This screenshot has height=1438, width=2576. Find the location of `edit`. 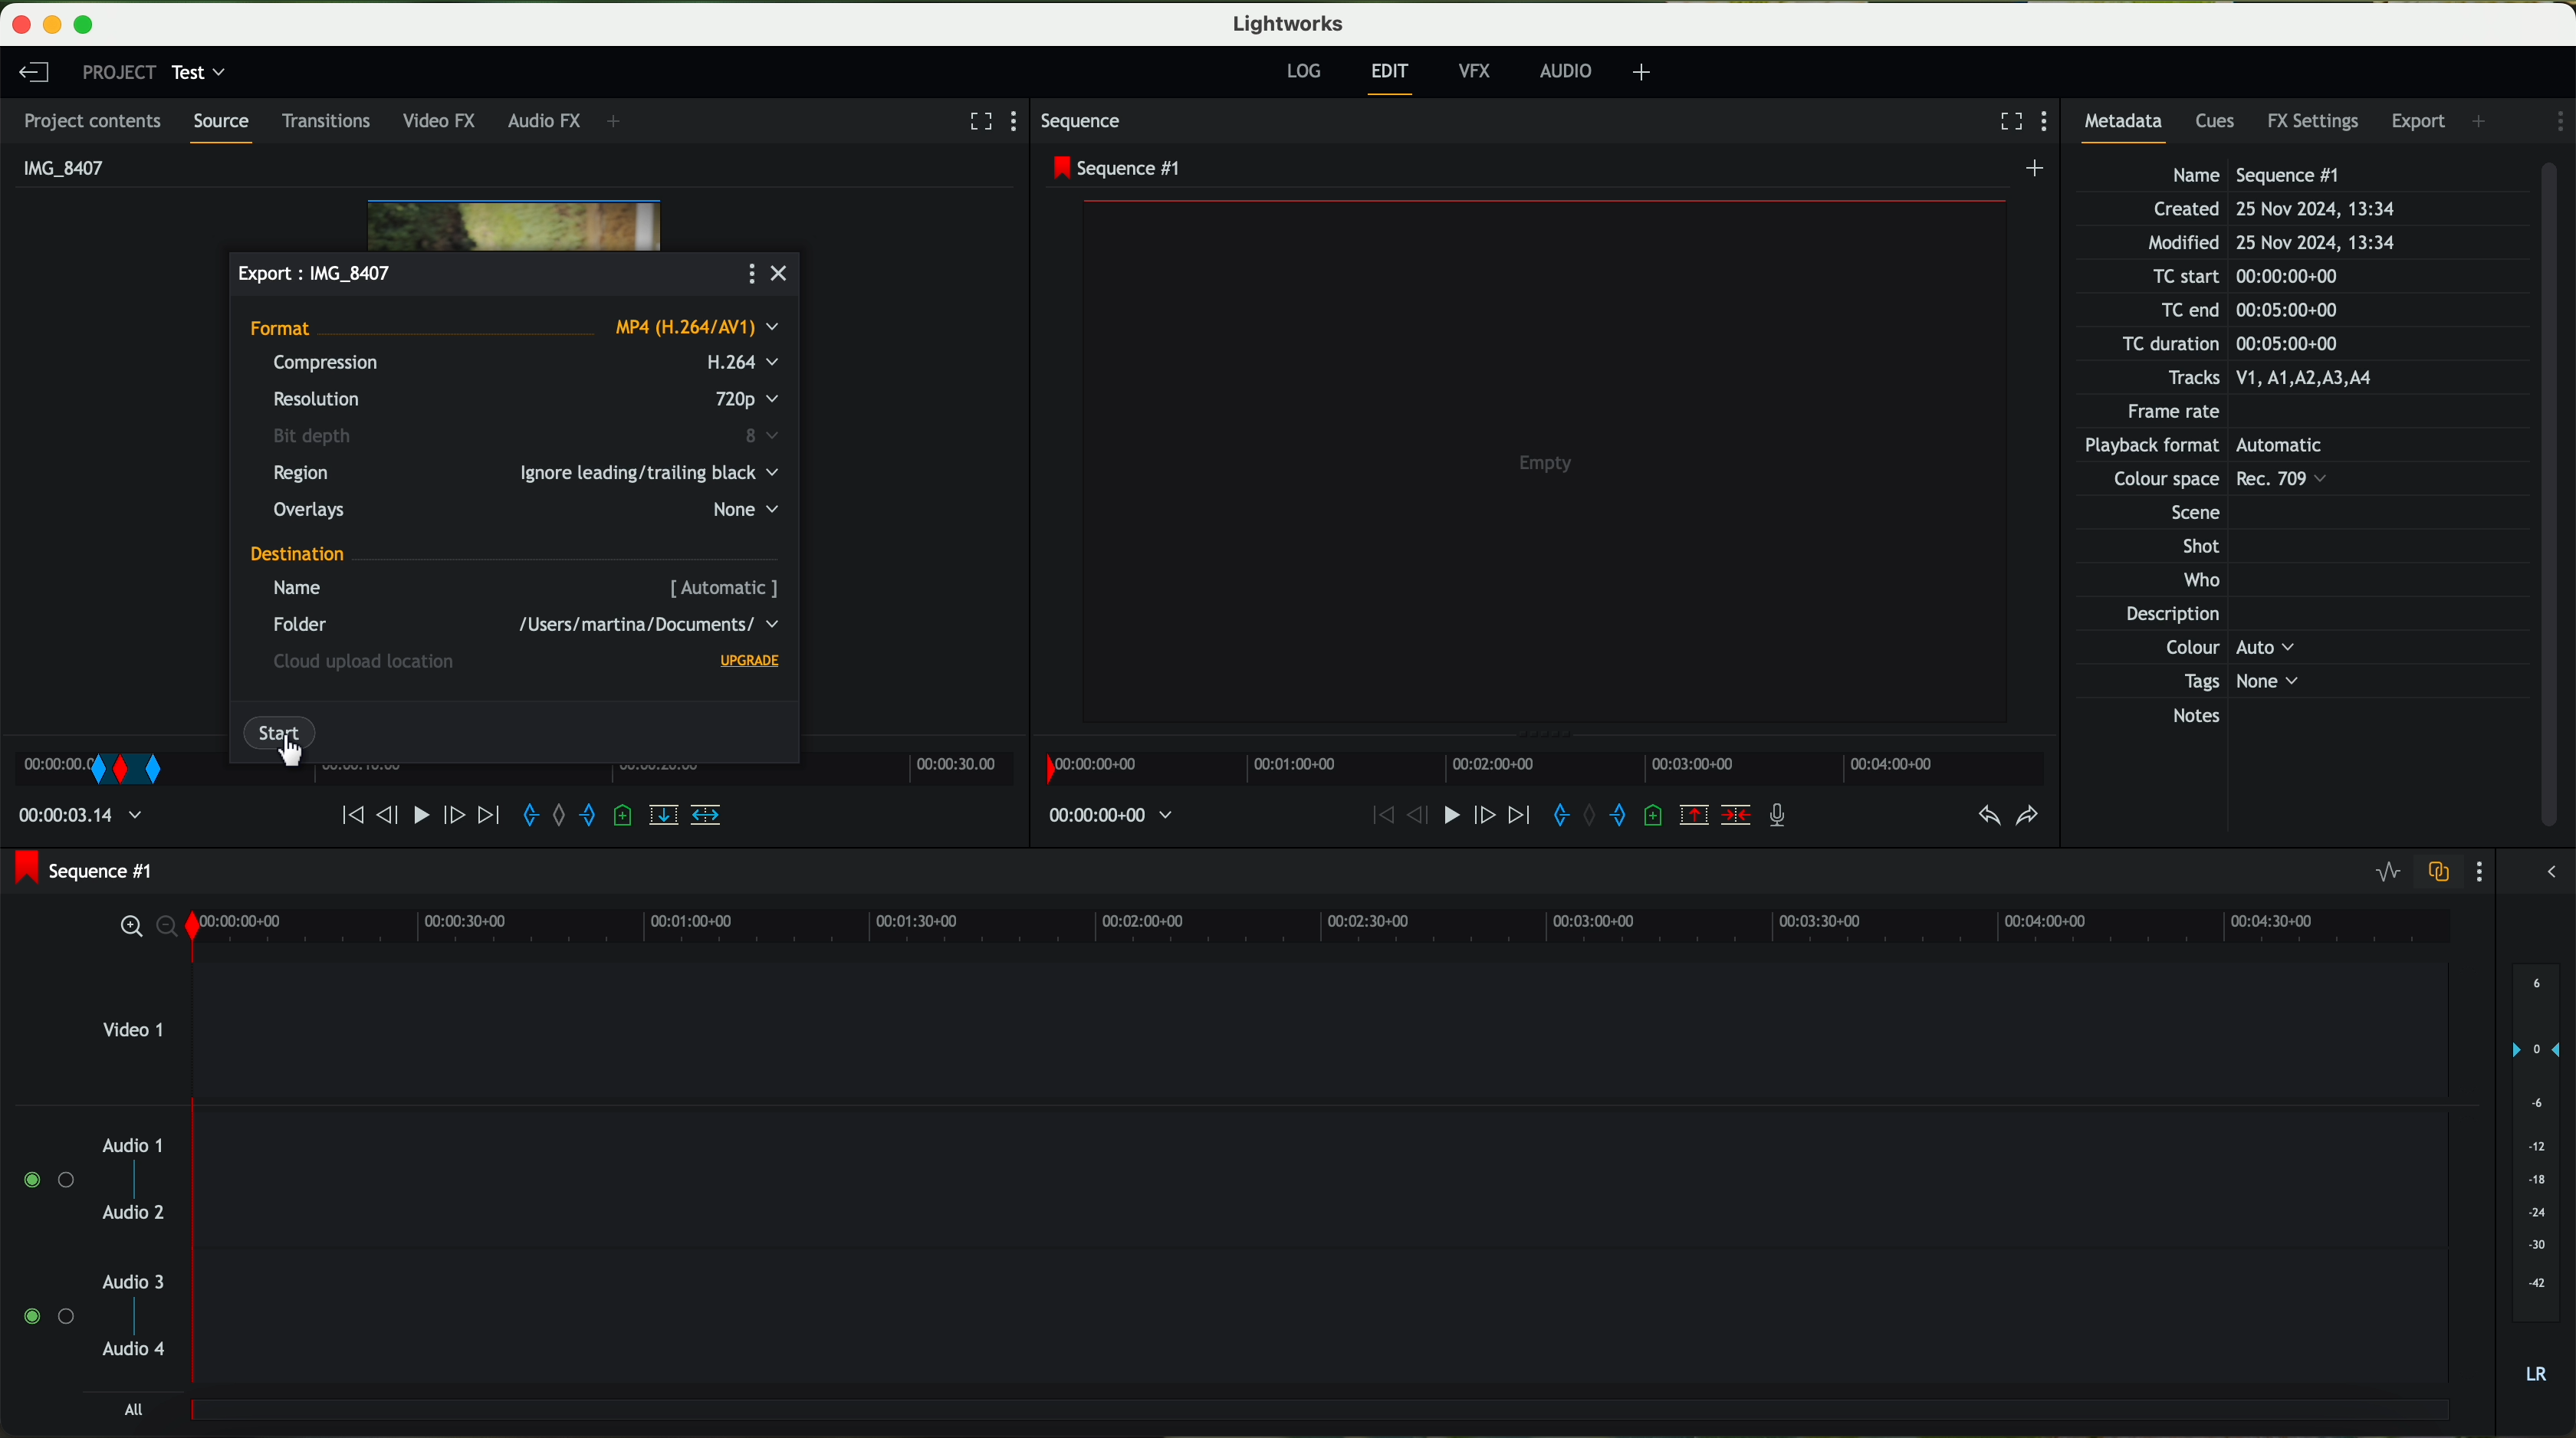

edit is located at coordinates (1392, 78).